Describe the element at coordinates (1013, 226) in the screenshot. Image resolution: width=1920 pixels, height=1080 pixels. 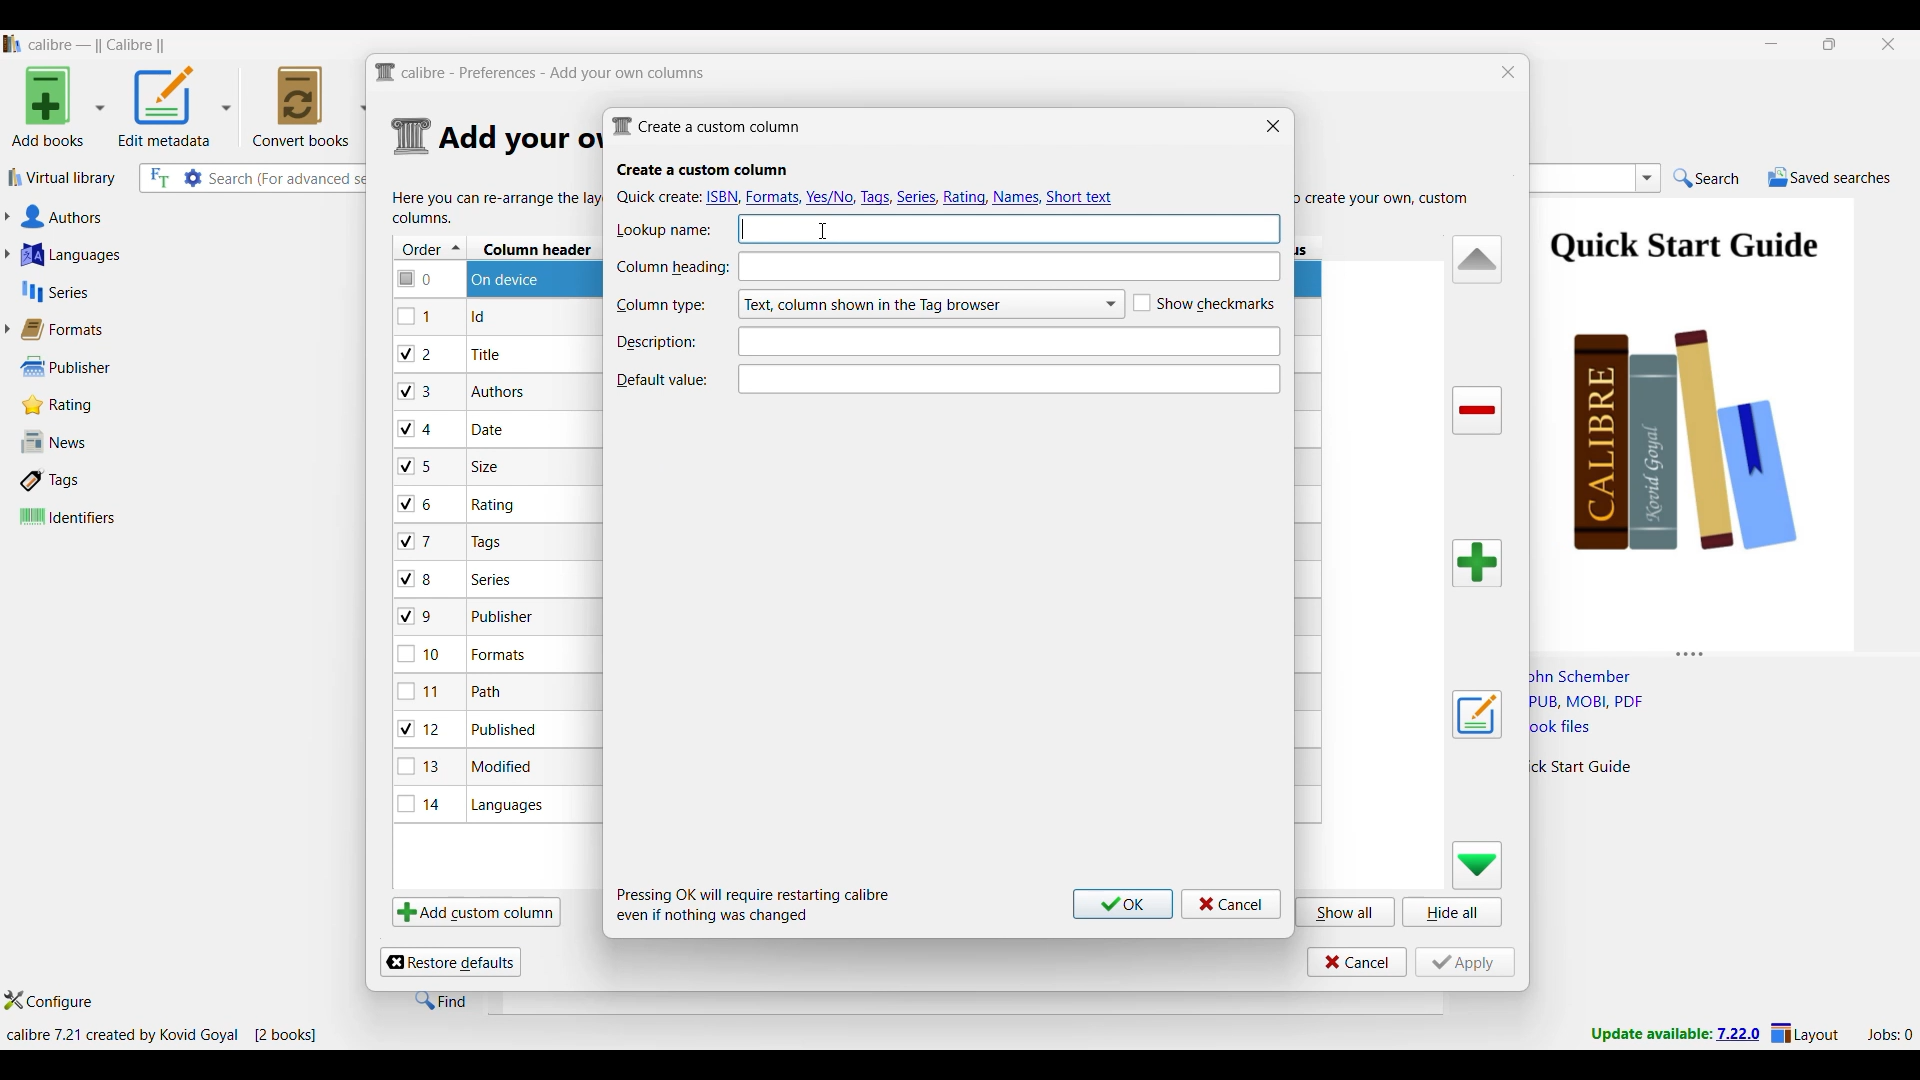
I see `text` at that location.